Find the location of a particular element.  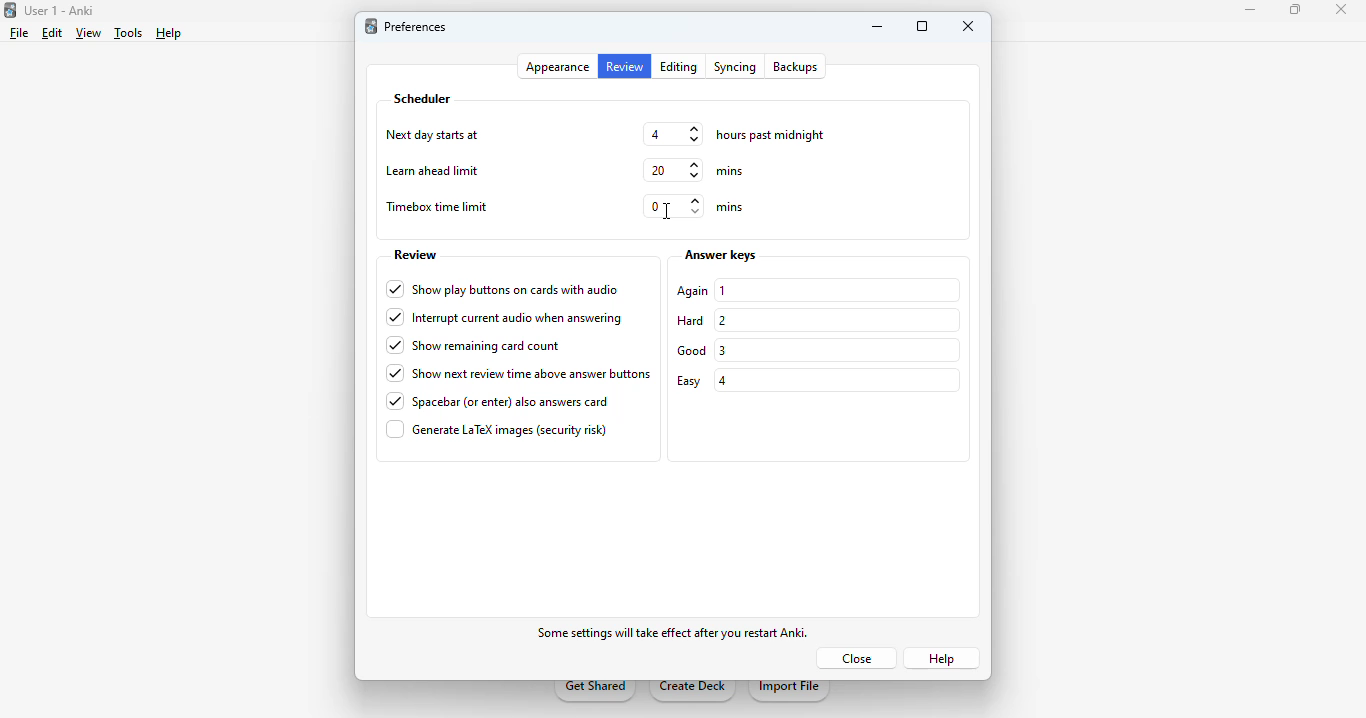

hard is located at coordinates (690, 321).